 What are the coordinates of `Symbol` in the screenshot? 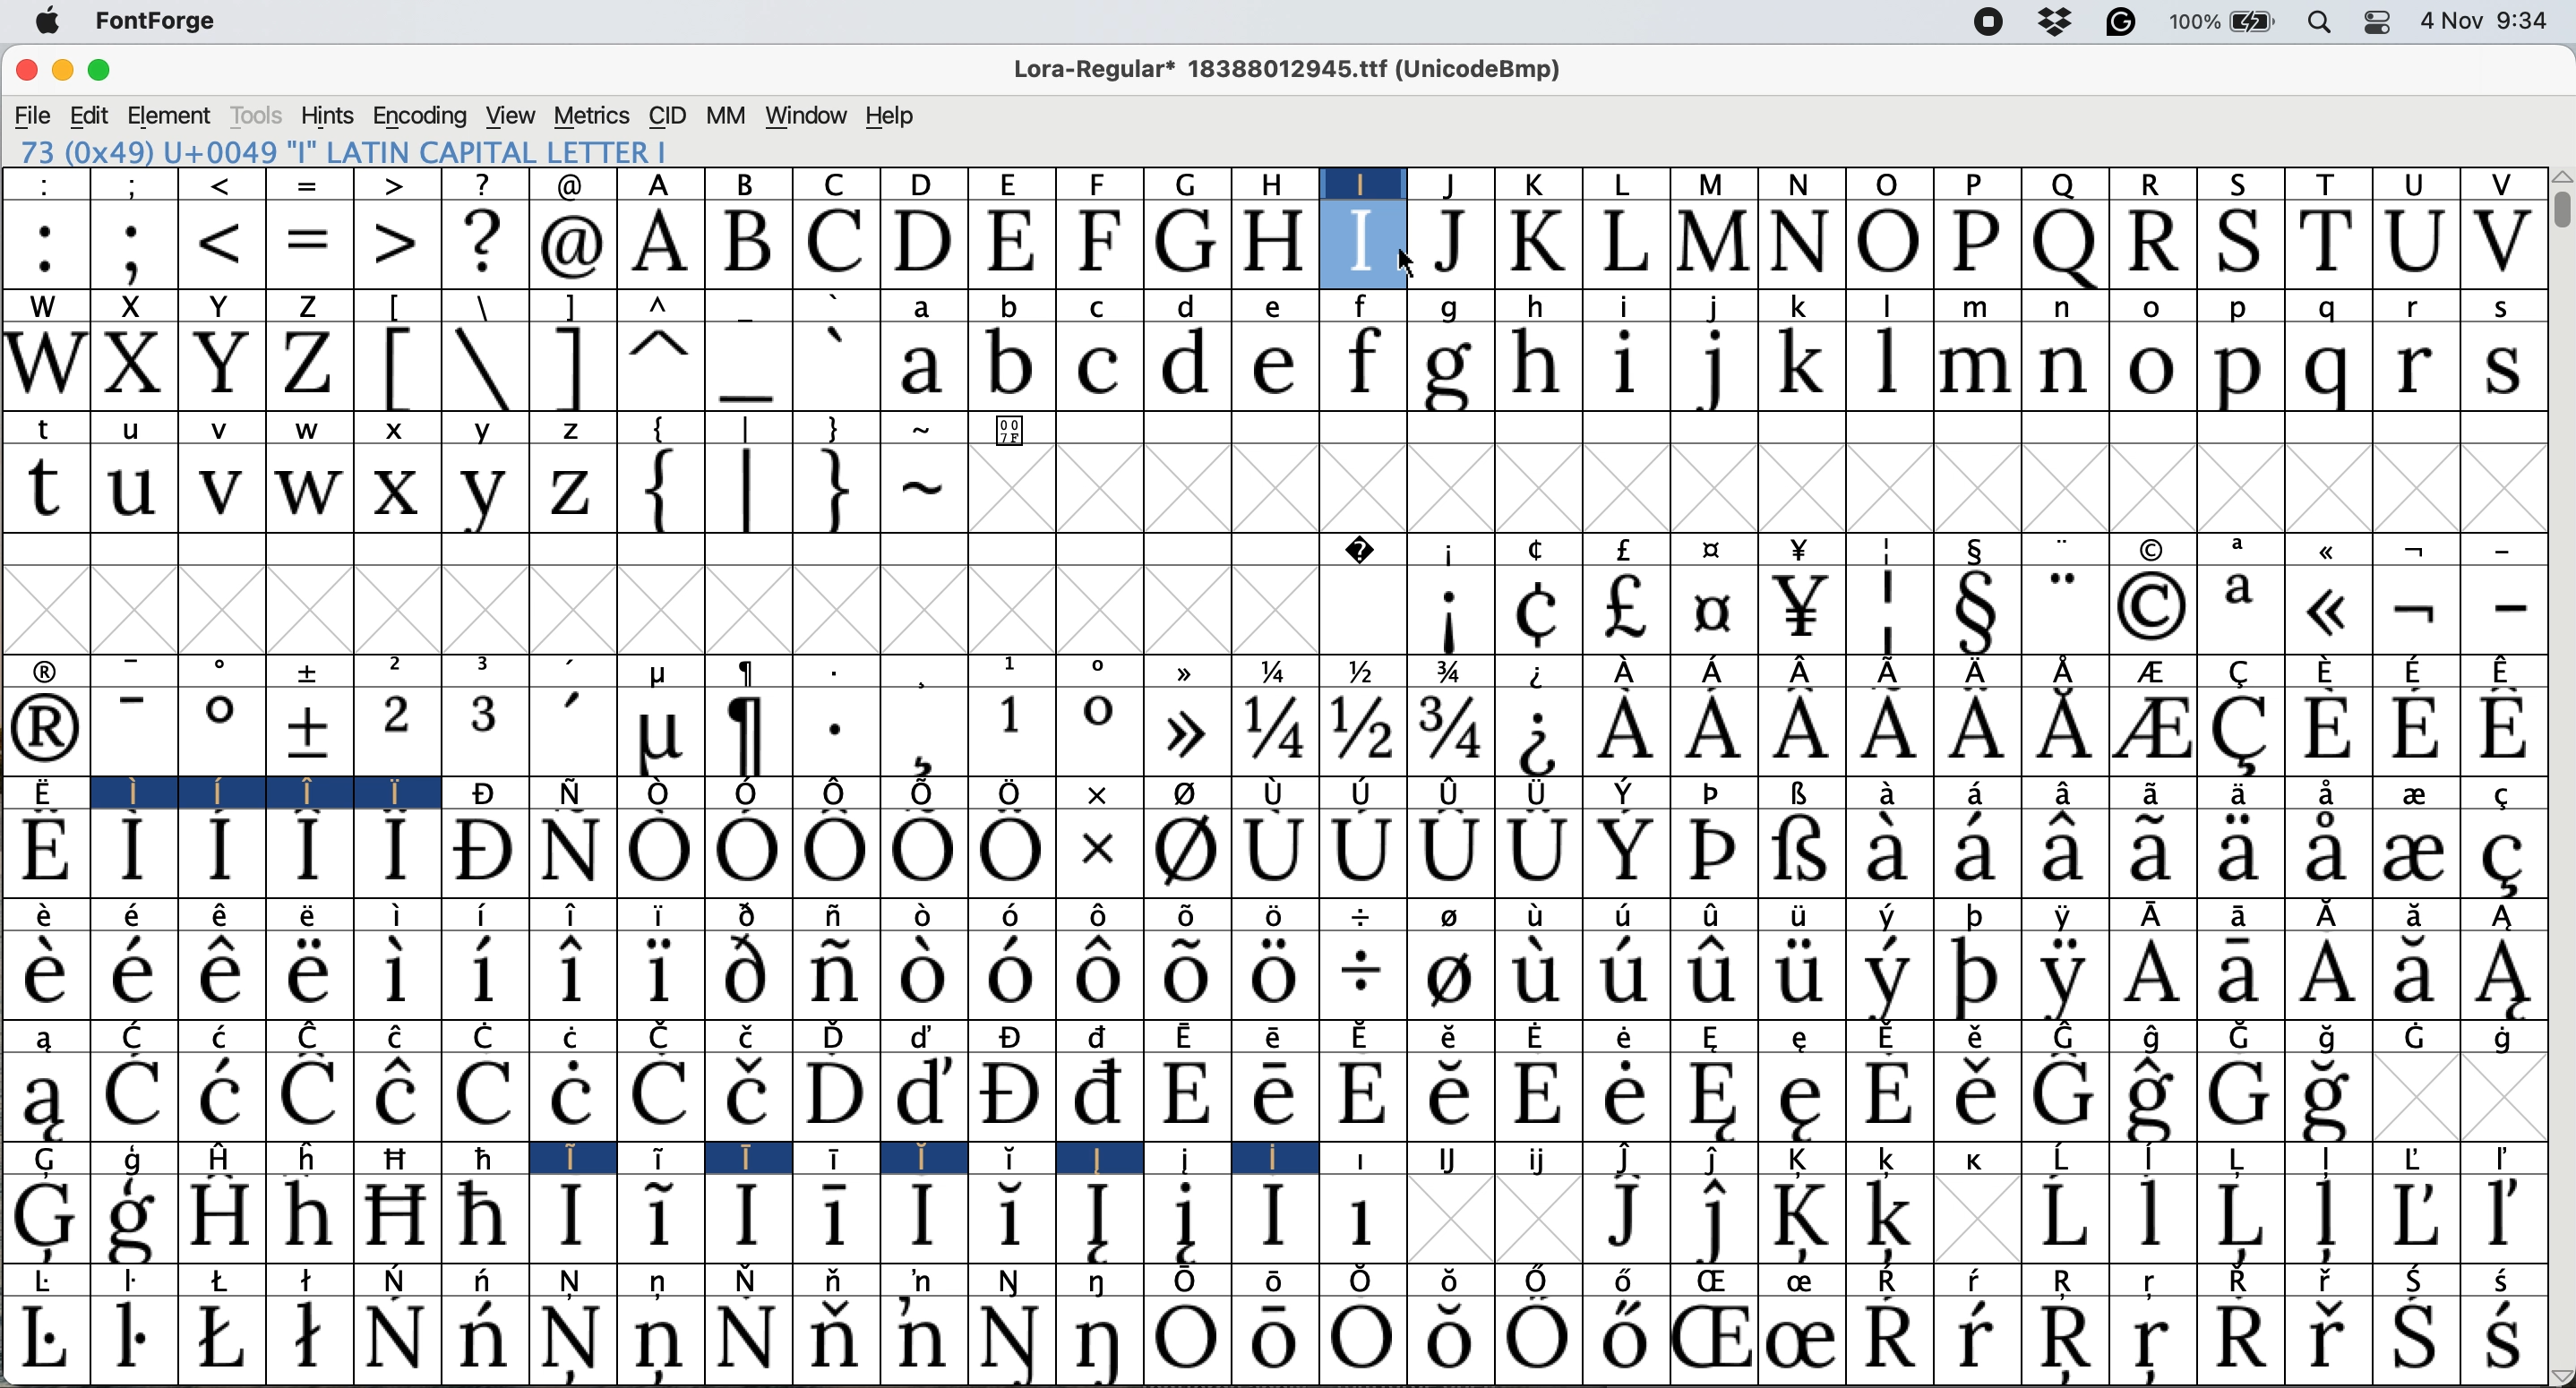 It's located at (1451, 1036).